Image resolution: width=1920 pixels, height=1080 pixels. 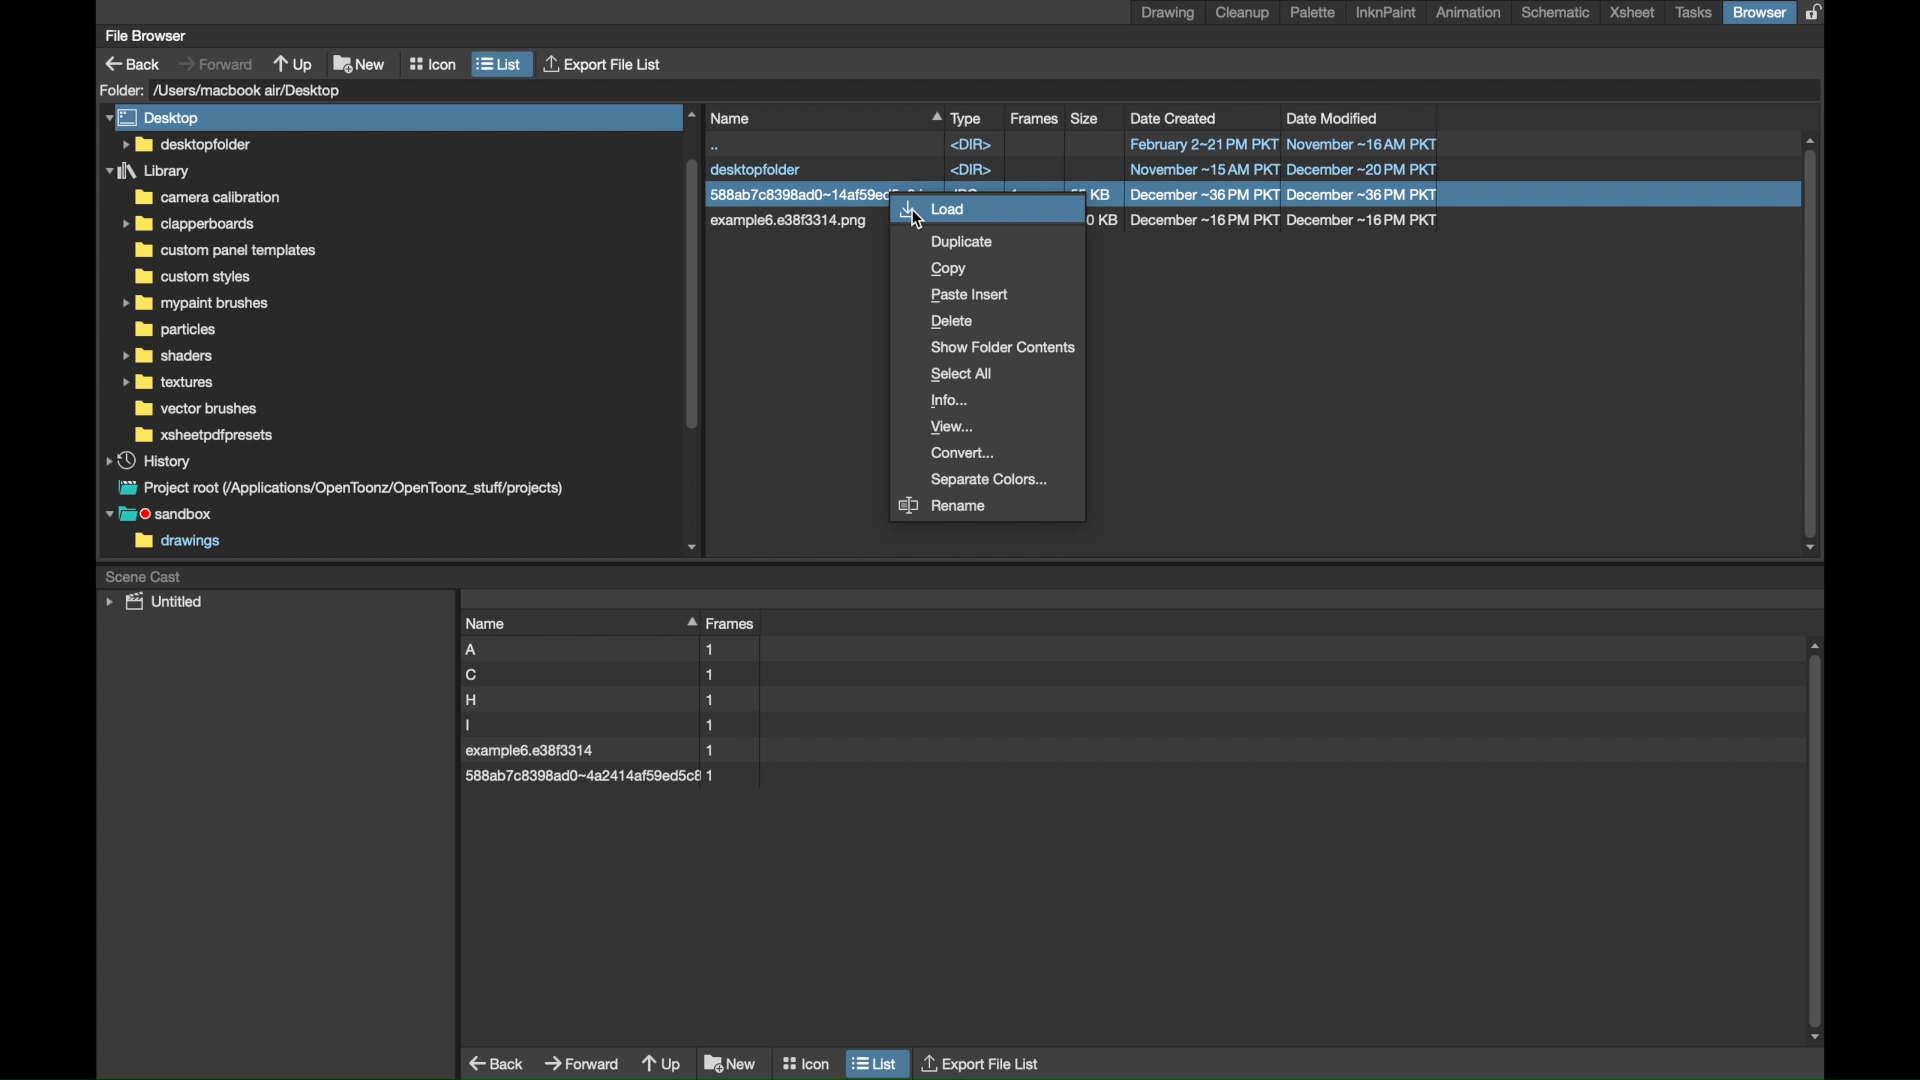 I want to click on back, so click(x=133, y=64).